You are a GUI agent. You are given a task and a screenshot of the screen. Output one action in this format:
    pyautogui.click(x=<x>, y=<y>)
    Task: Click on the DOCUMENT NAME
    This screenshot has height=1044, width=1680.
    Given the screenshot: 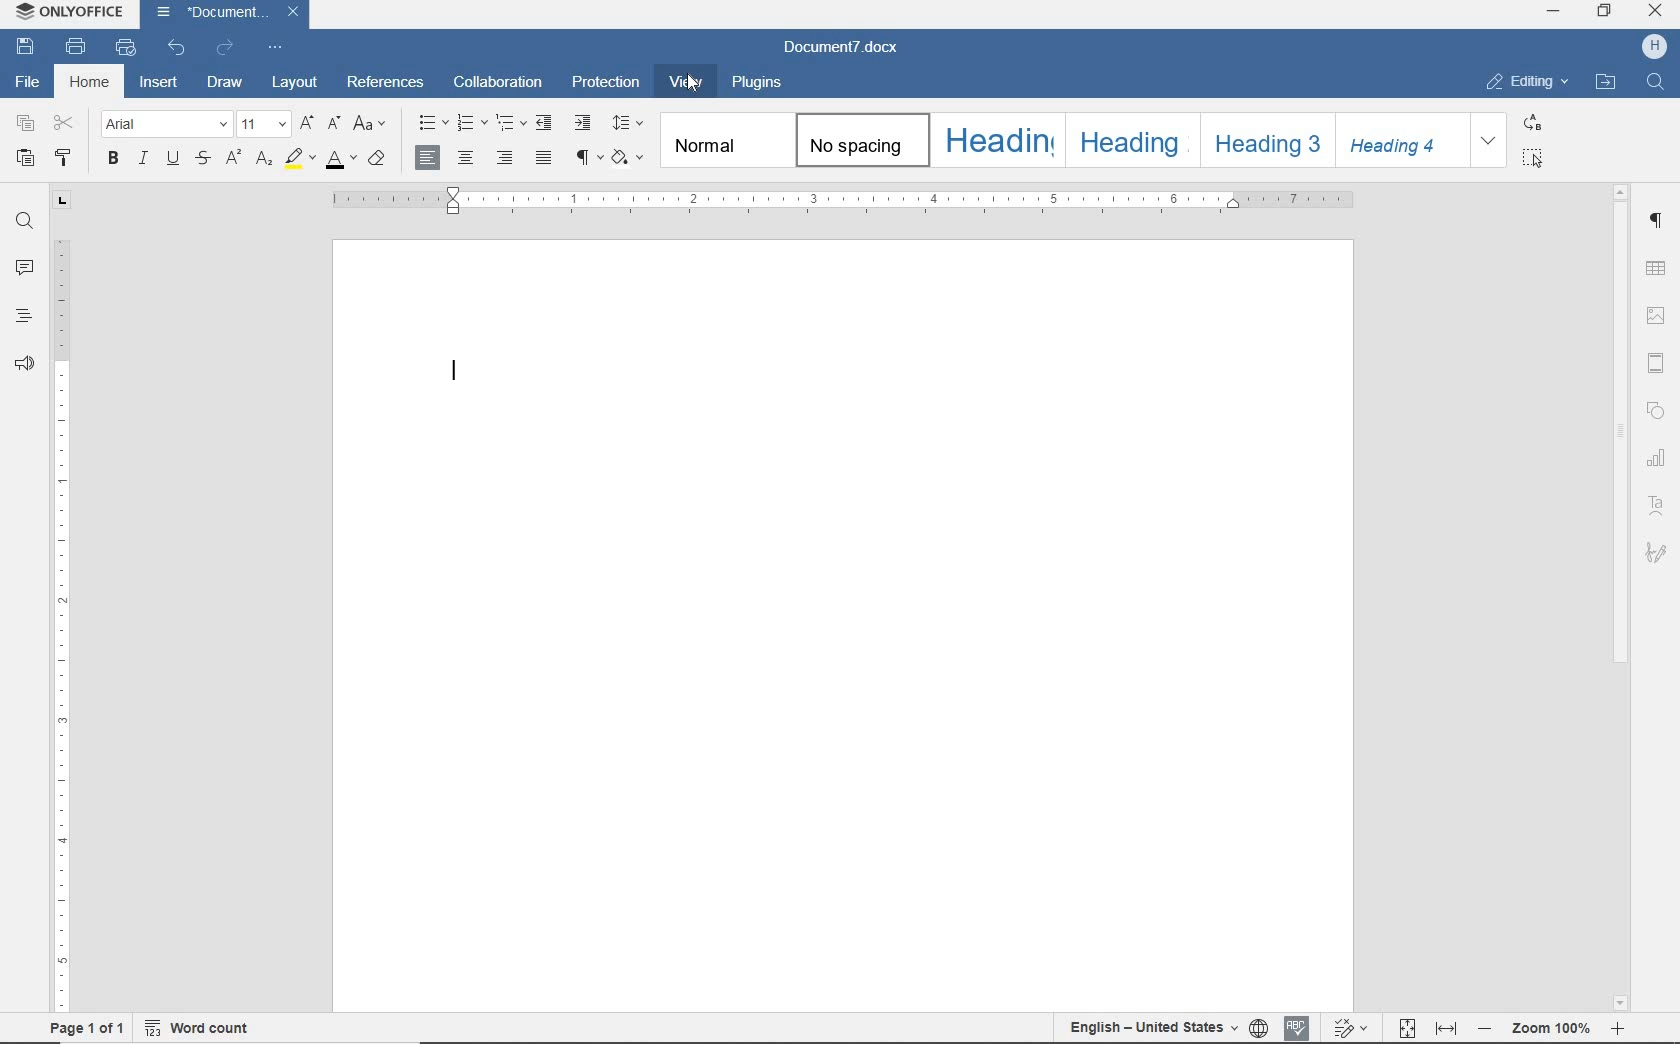 What is the action you would take?
    pyautogui.click(x=841, y=46)
    